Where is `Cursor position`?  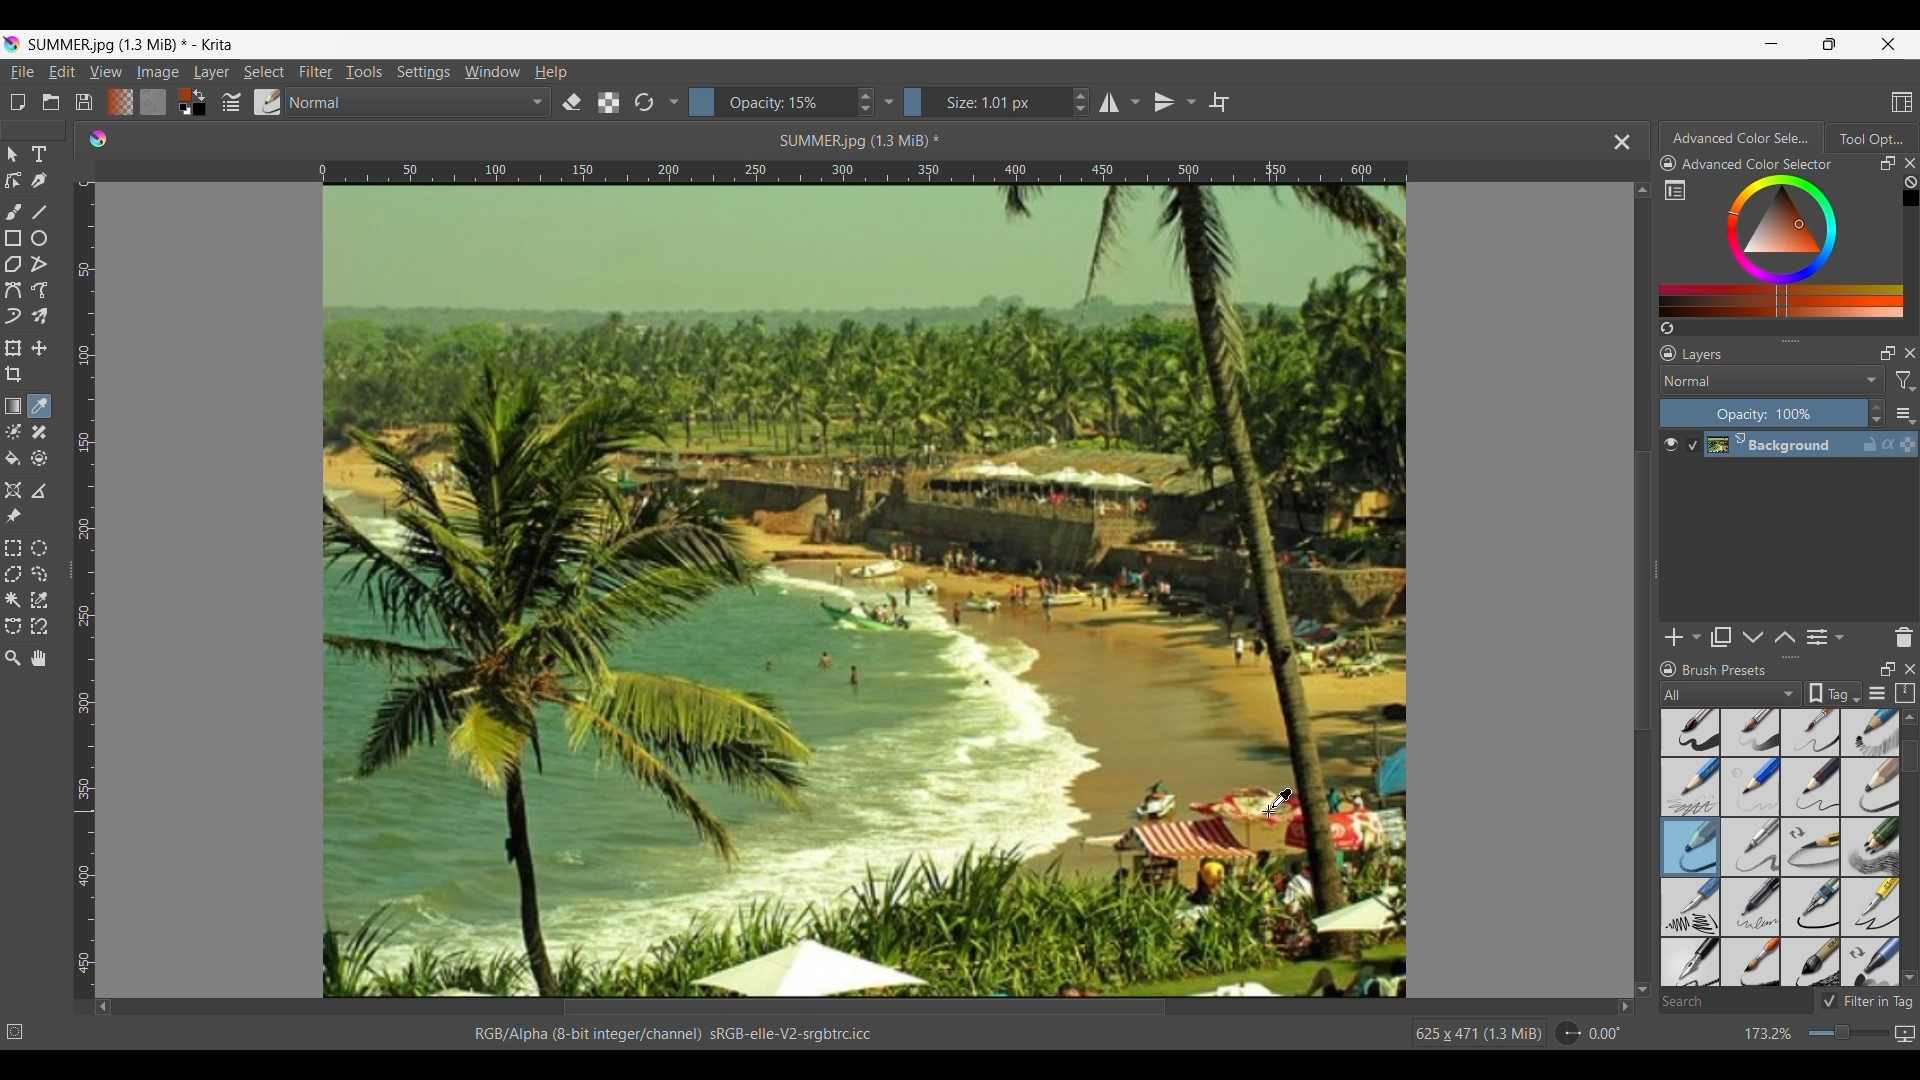
Cursor position is located at coordinates (1283, 799).